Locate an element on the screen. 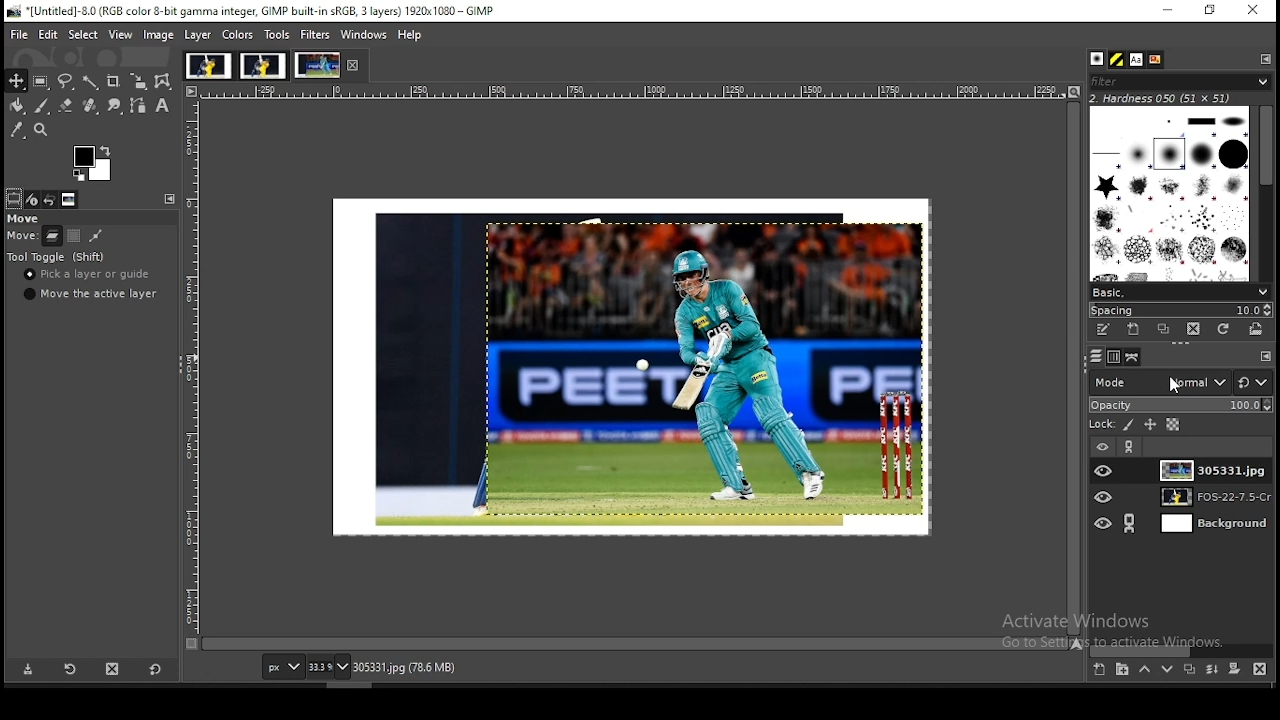  edit is located at coordinates (50, 34).